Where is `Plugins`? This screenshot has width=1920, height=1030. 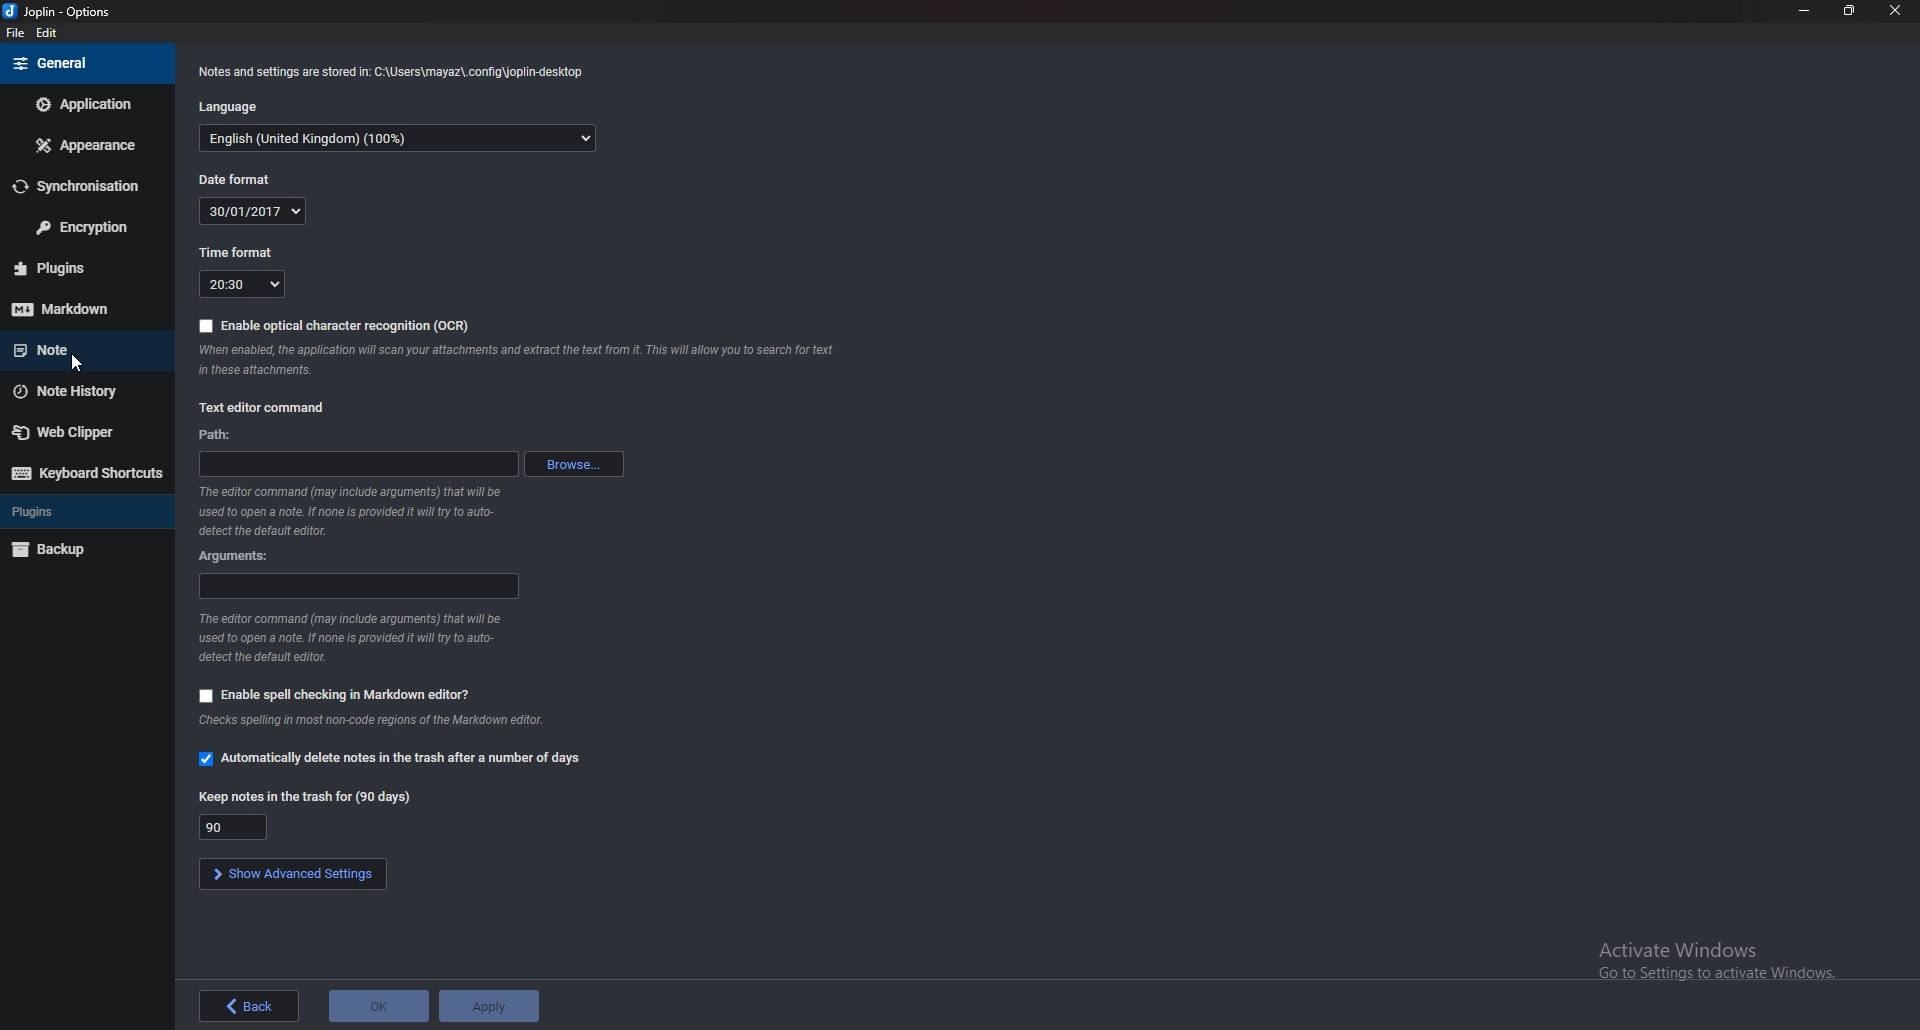 Plugins is located at coordinates (84, 268).